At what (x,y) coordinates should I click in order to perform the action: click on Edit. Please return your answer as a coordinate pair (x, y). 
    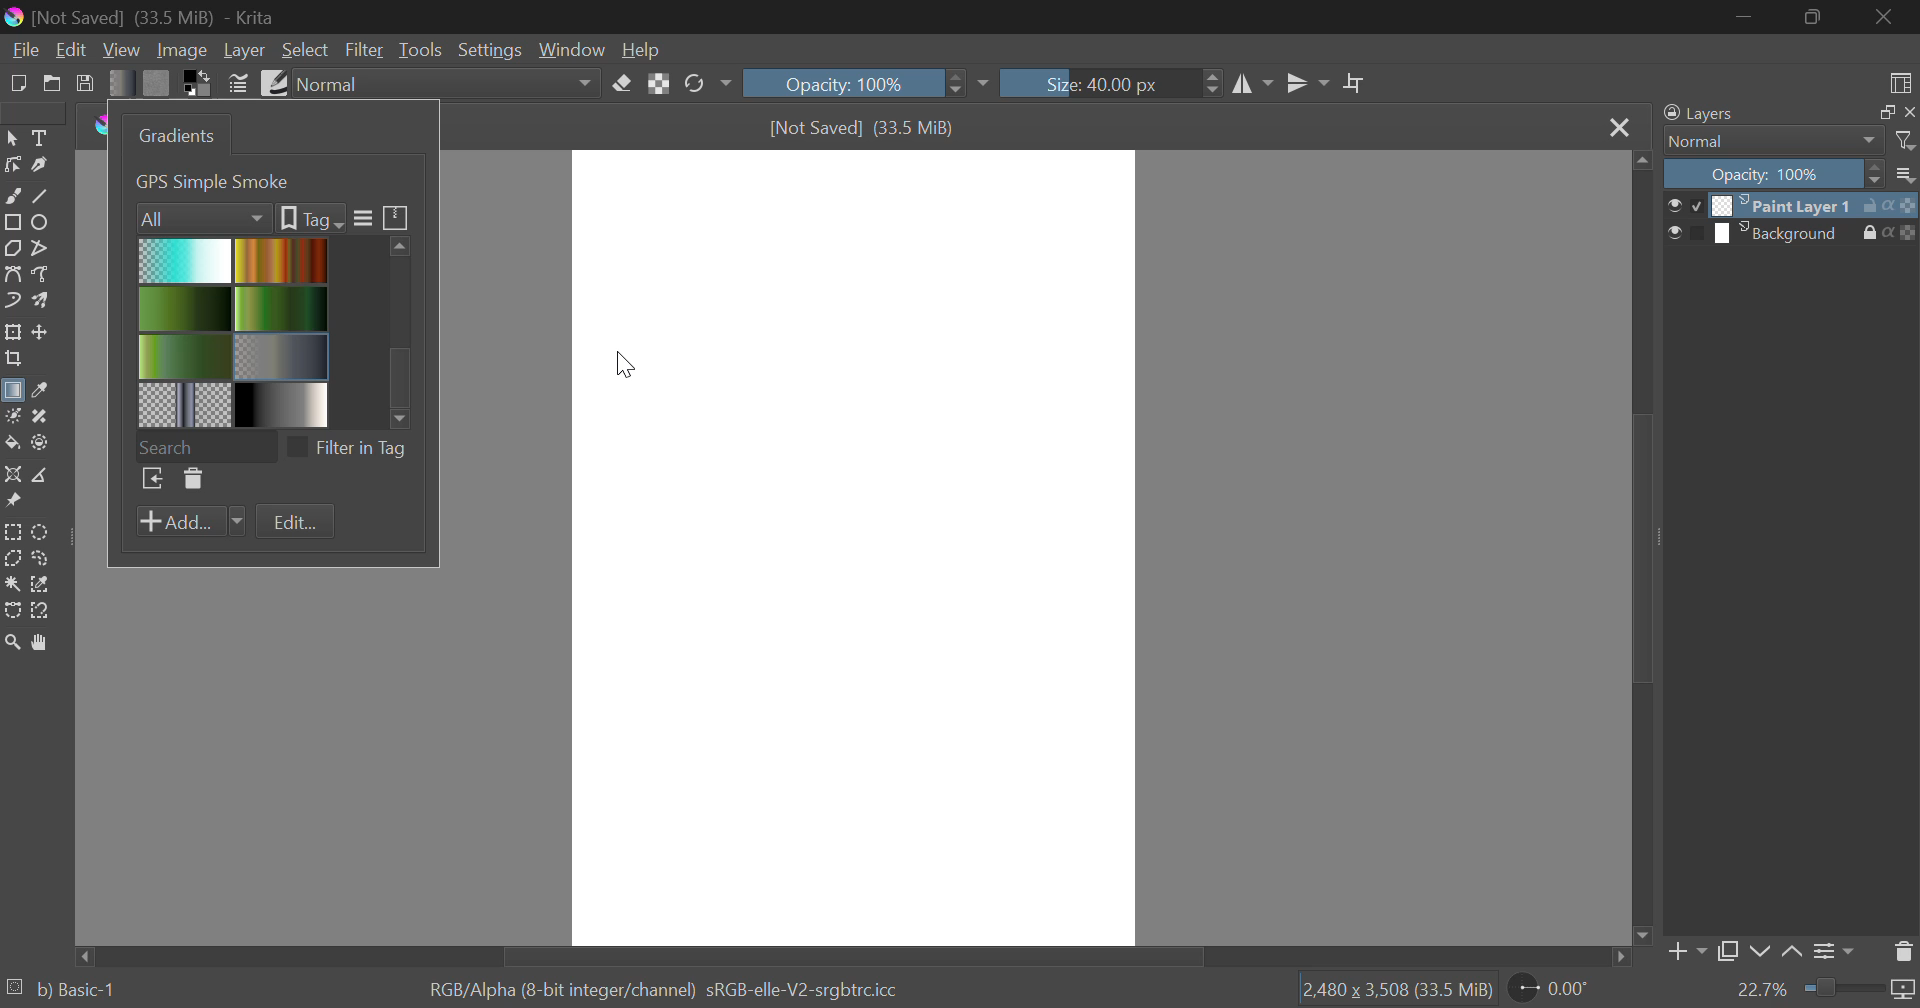
    Looking at the image, I should click on (72, 50).